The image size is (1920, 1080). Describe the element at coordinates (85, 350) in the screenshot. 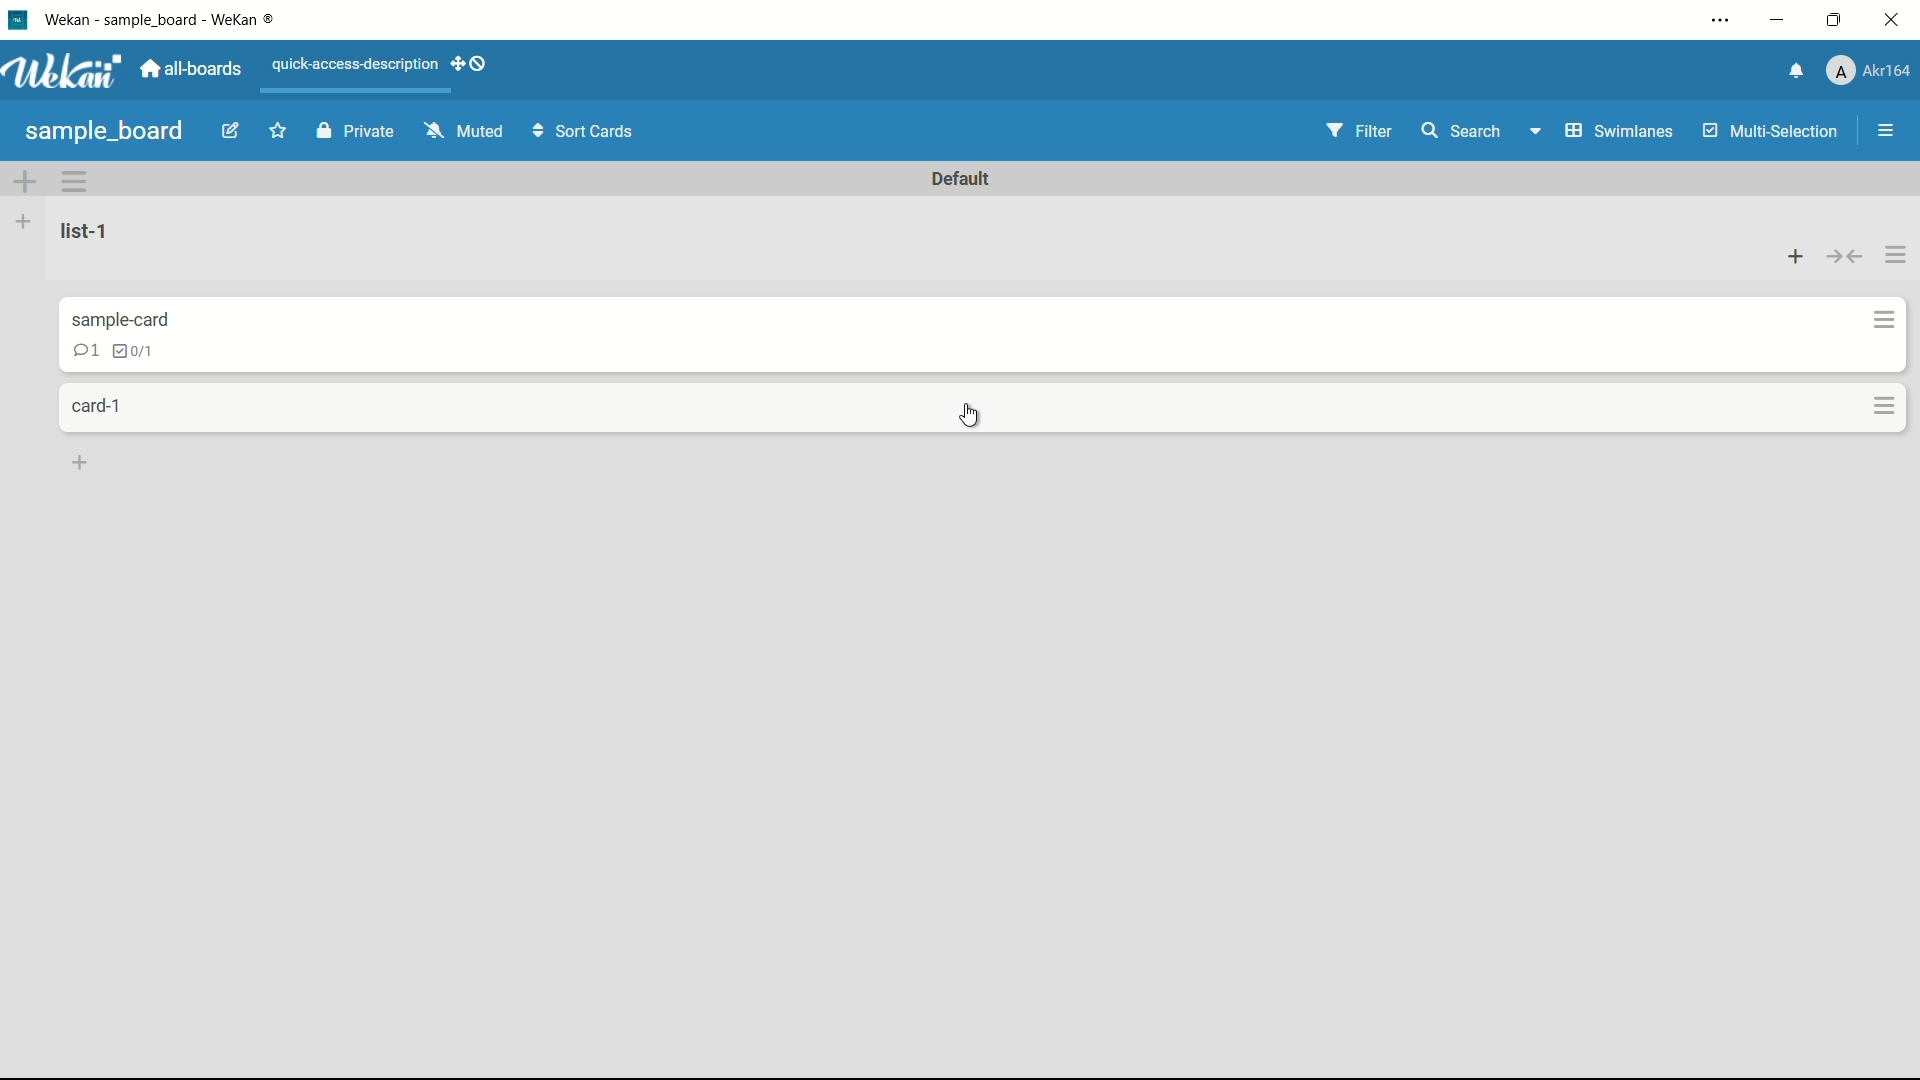

I see `comments` at that location.